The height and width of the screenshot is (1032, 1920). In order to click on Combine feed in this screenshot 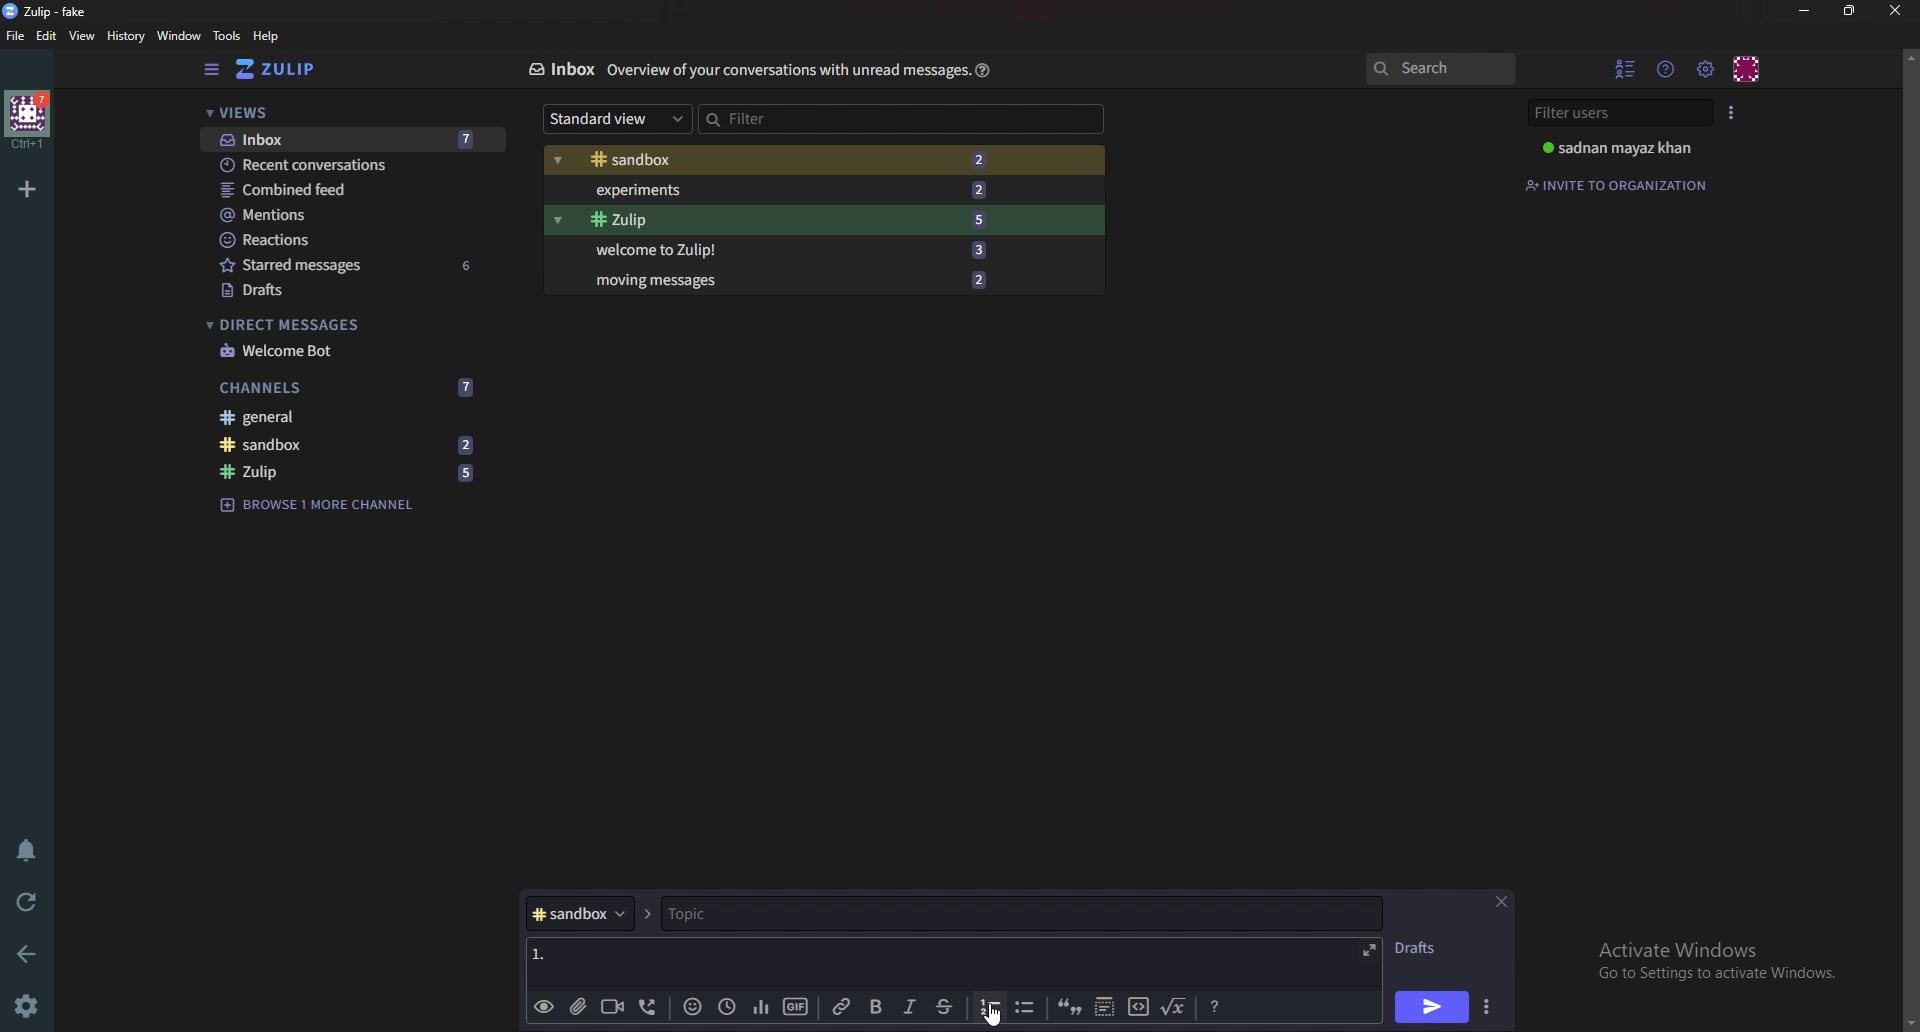, I will do `click(355, 190)`.